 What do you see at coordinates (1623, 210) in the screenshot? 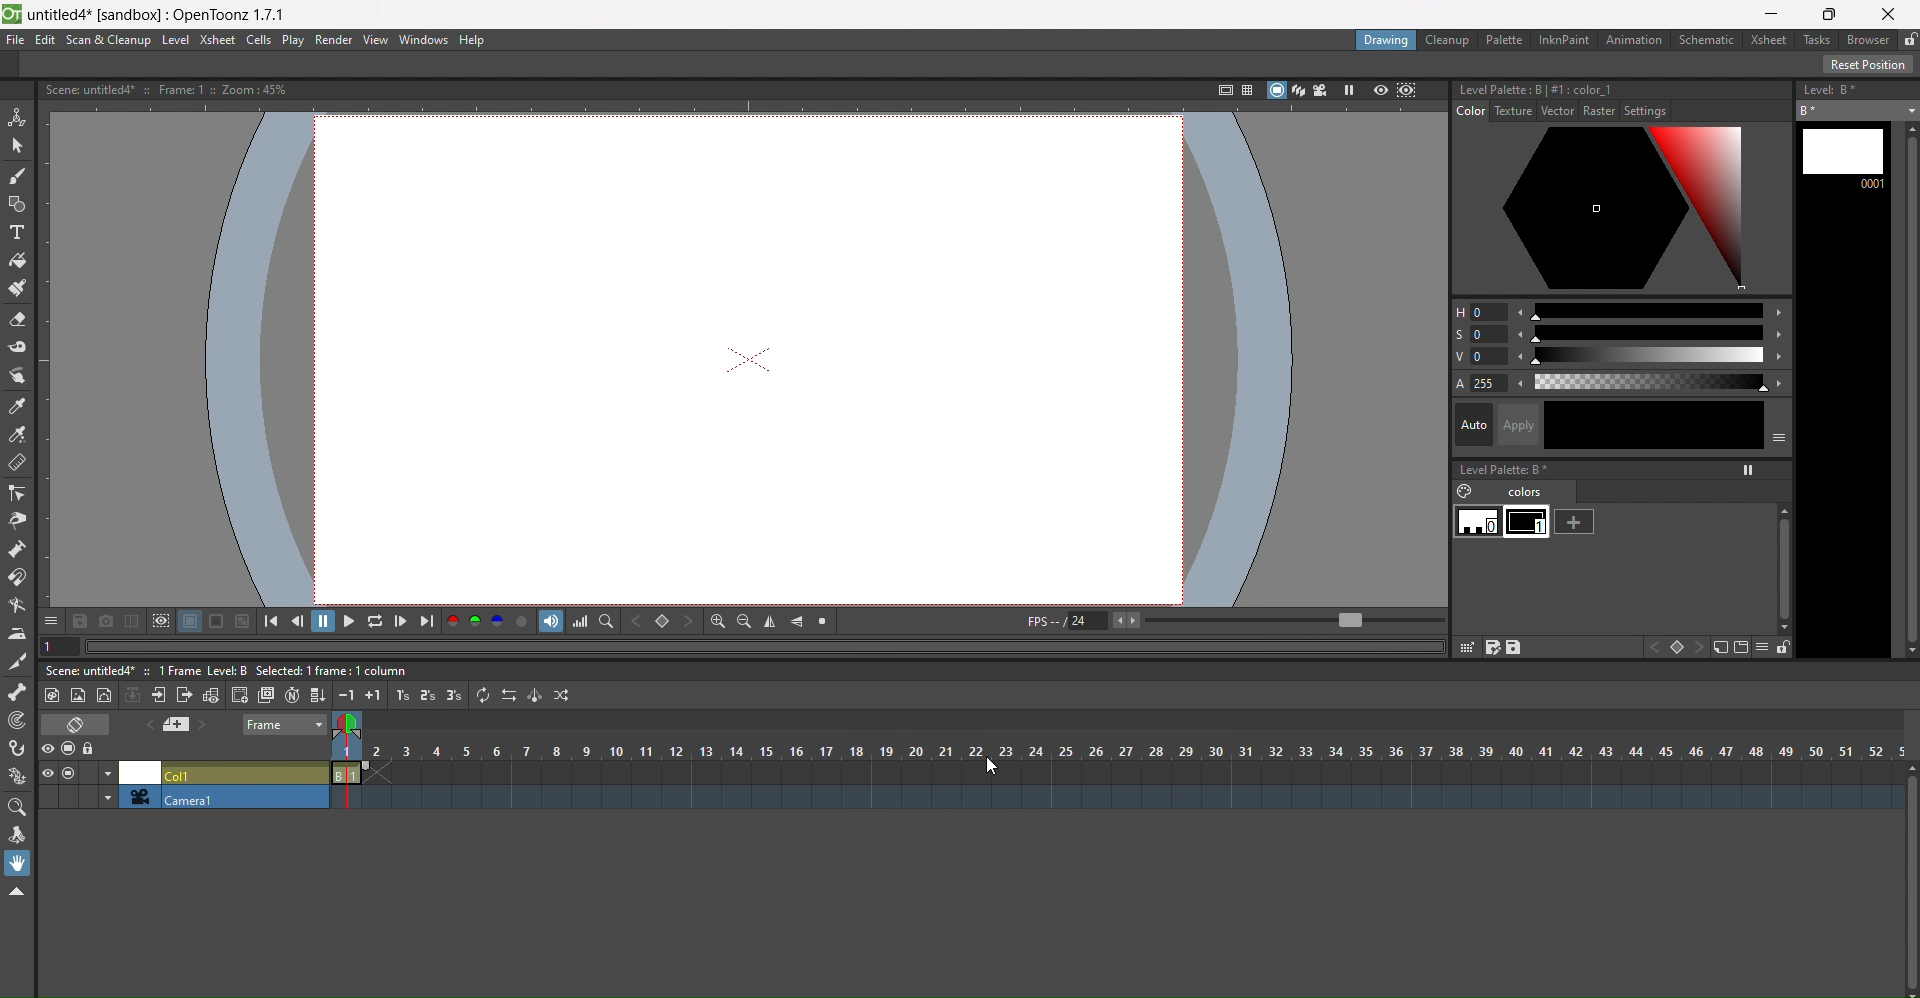
I see `image` at bounding box center [1623, 210].